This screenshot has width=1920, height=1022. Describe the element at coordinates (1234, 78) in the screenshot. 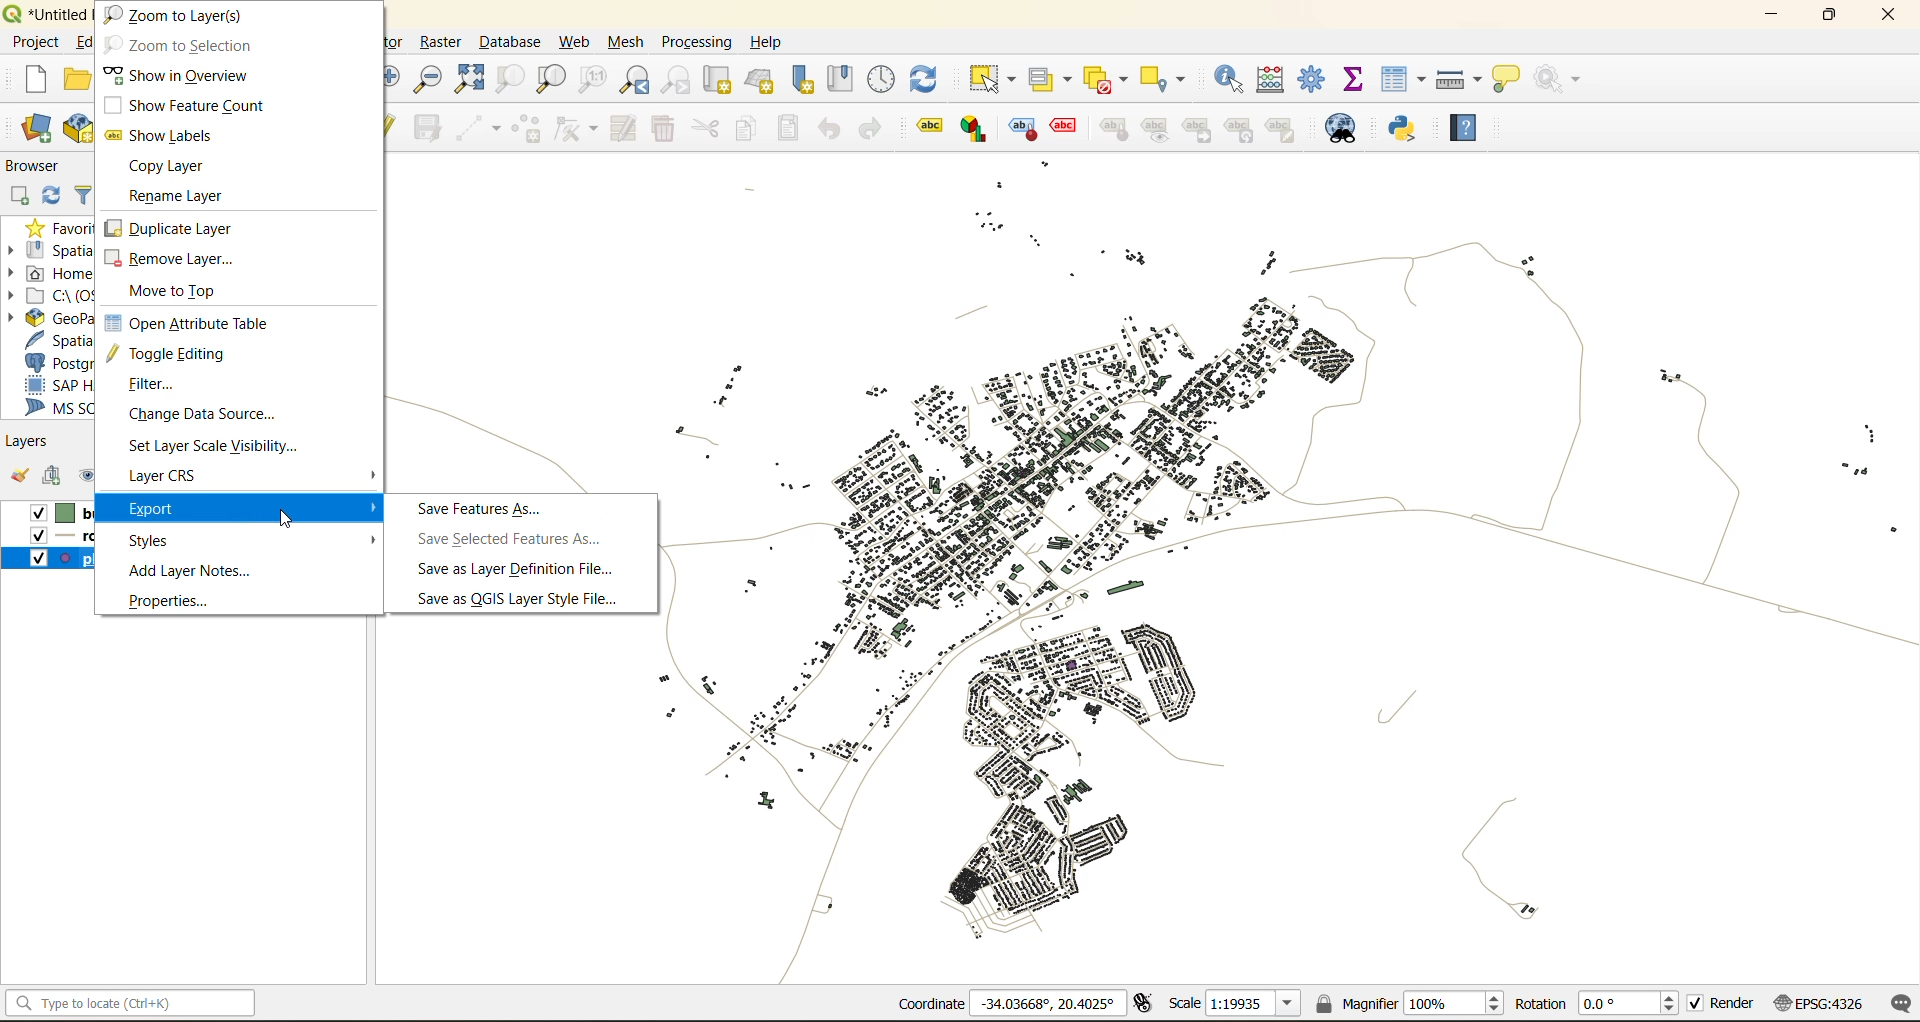

I see `identify features` at that location.